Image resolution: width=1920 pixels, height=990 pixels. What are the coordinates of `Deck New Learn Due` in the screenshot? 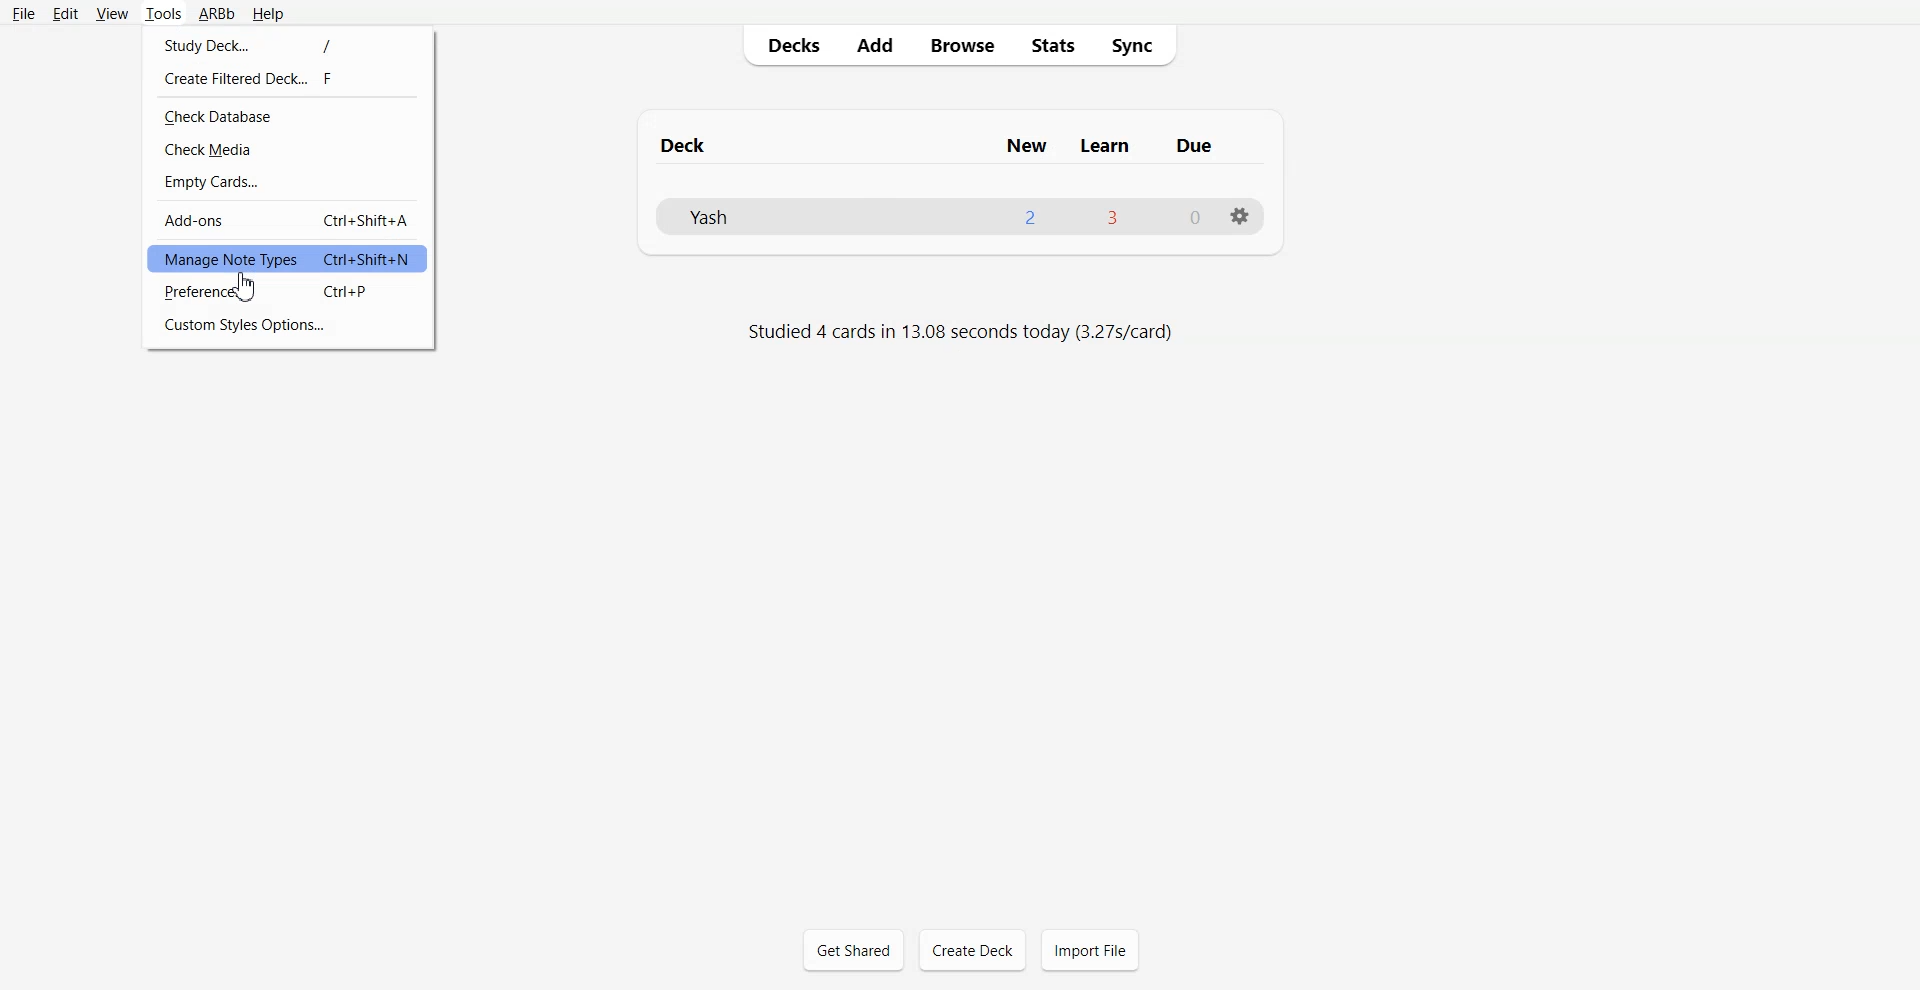 It's located at (947, 145).